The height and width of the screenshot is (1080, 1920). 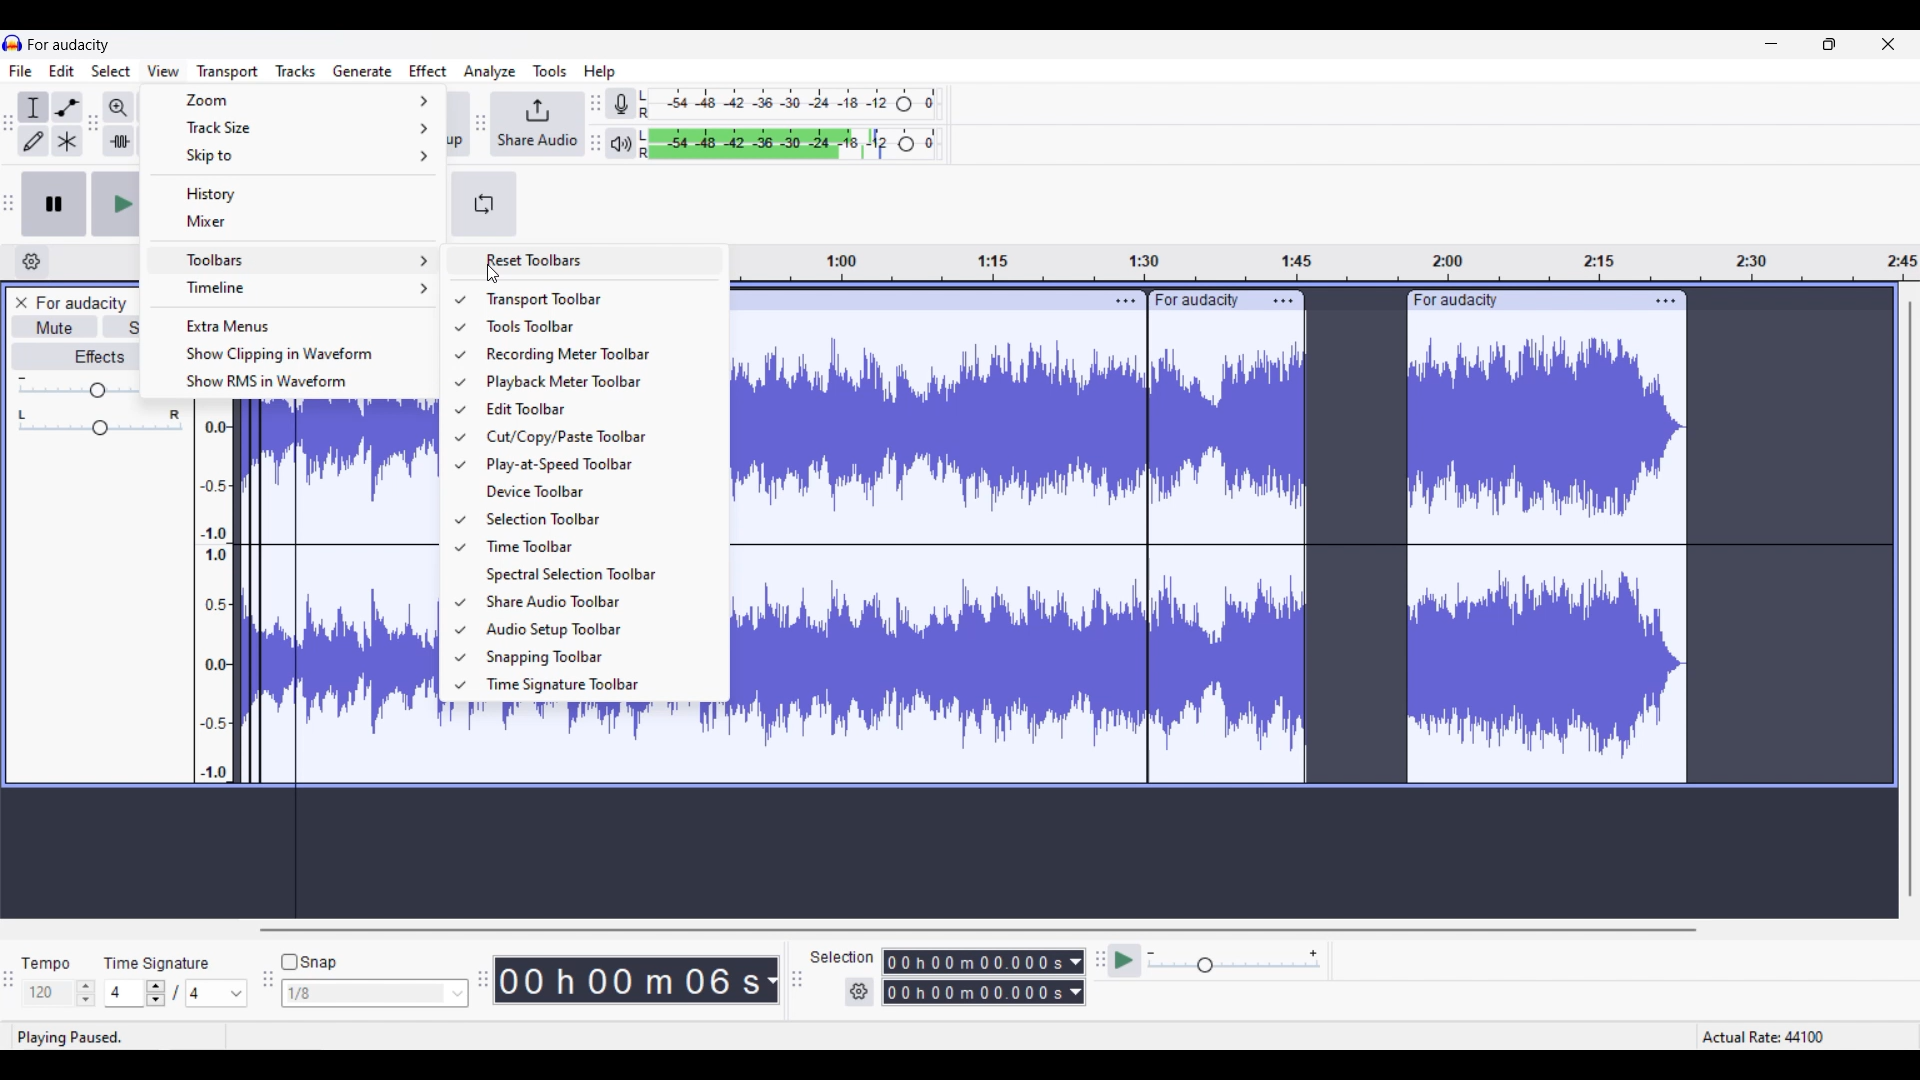 I want to click on Duration measurement, so click(x=772, y=980).